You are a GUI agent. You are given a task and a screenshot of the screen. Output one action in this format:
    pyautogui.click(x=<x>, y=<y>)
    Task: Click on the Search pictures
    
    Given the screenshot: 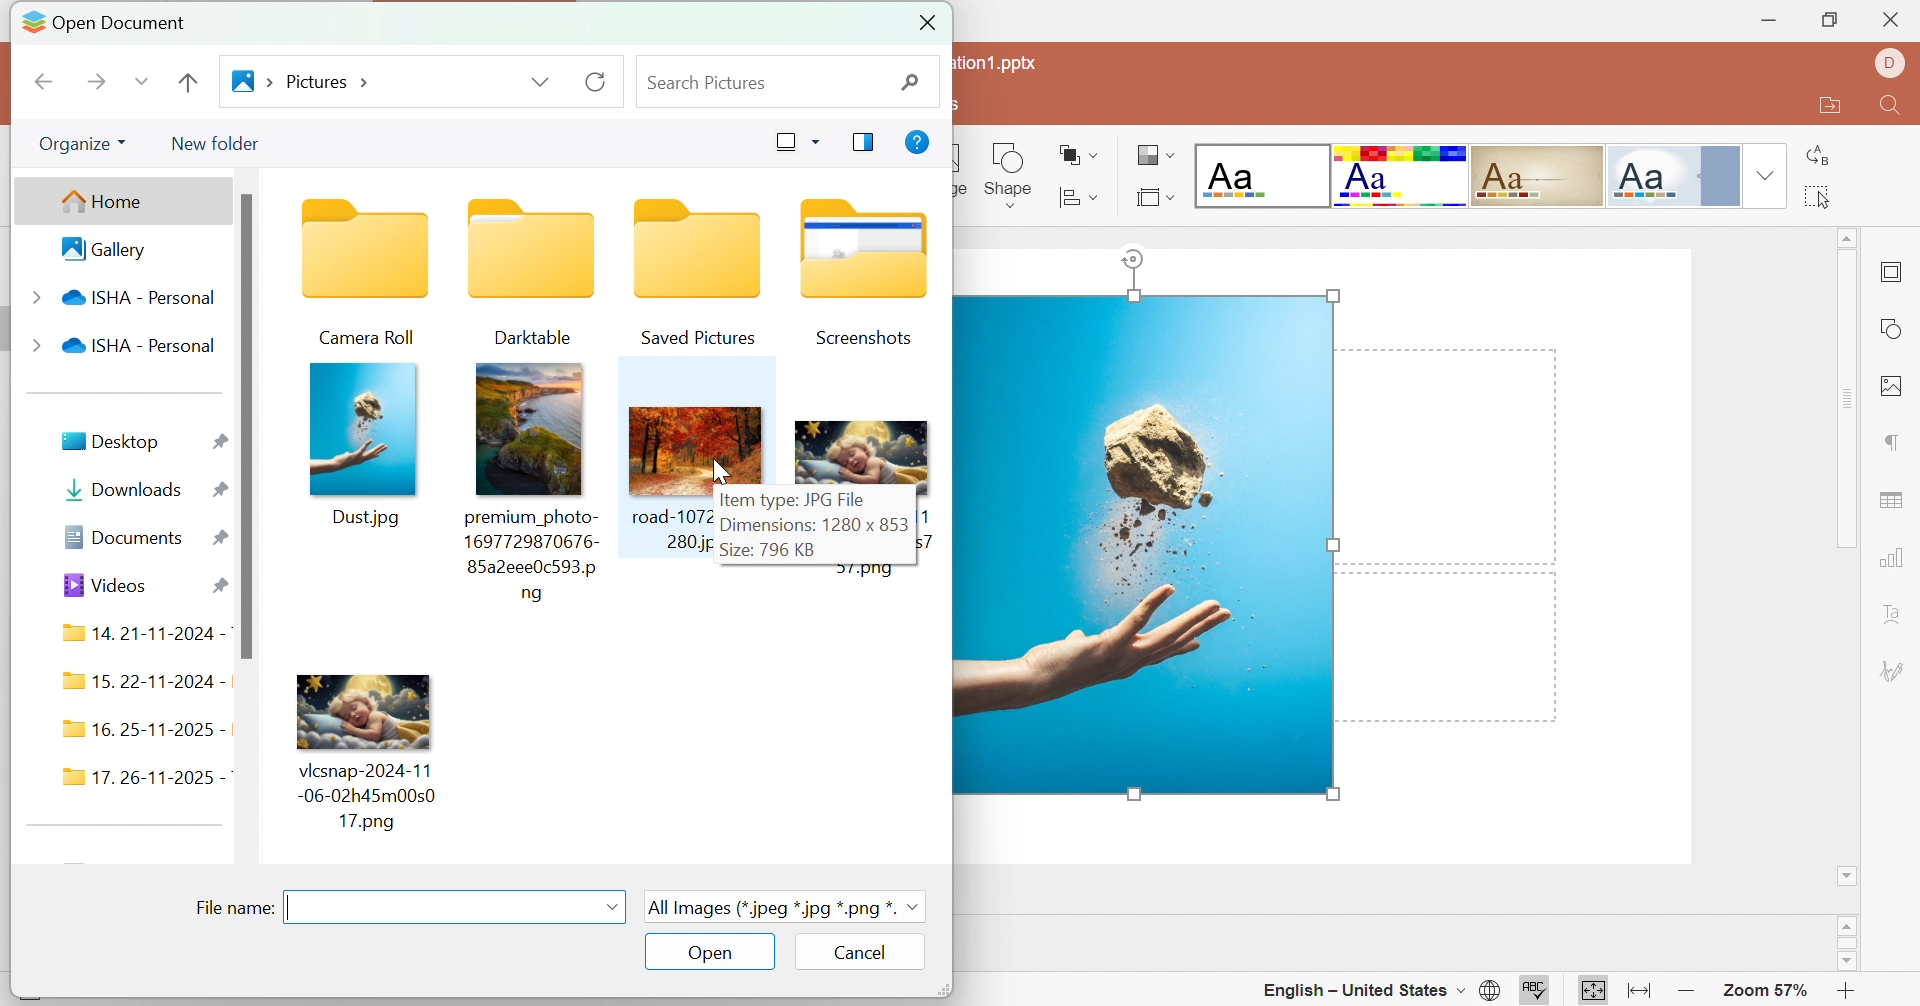 What is the action you would take?
    pyautogui.click(x=785, y=83)
    